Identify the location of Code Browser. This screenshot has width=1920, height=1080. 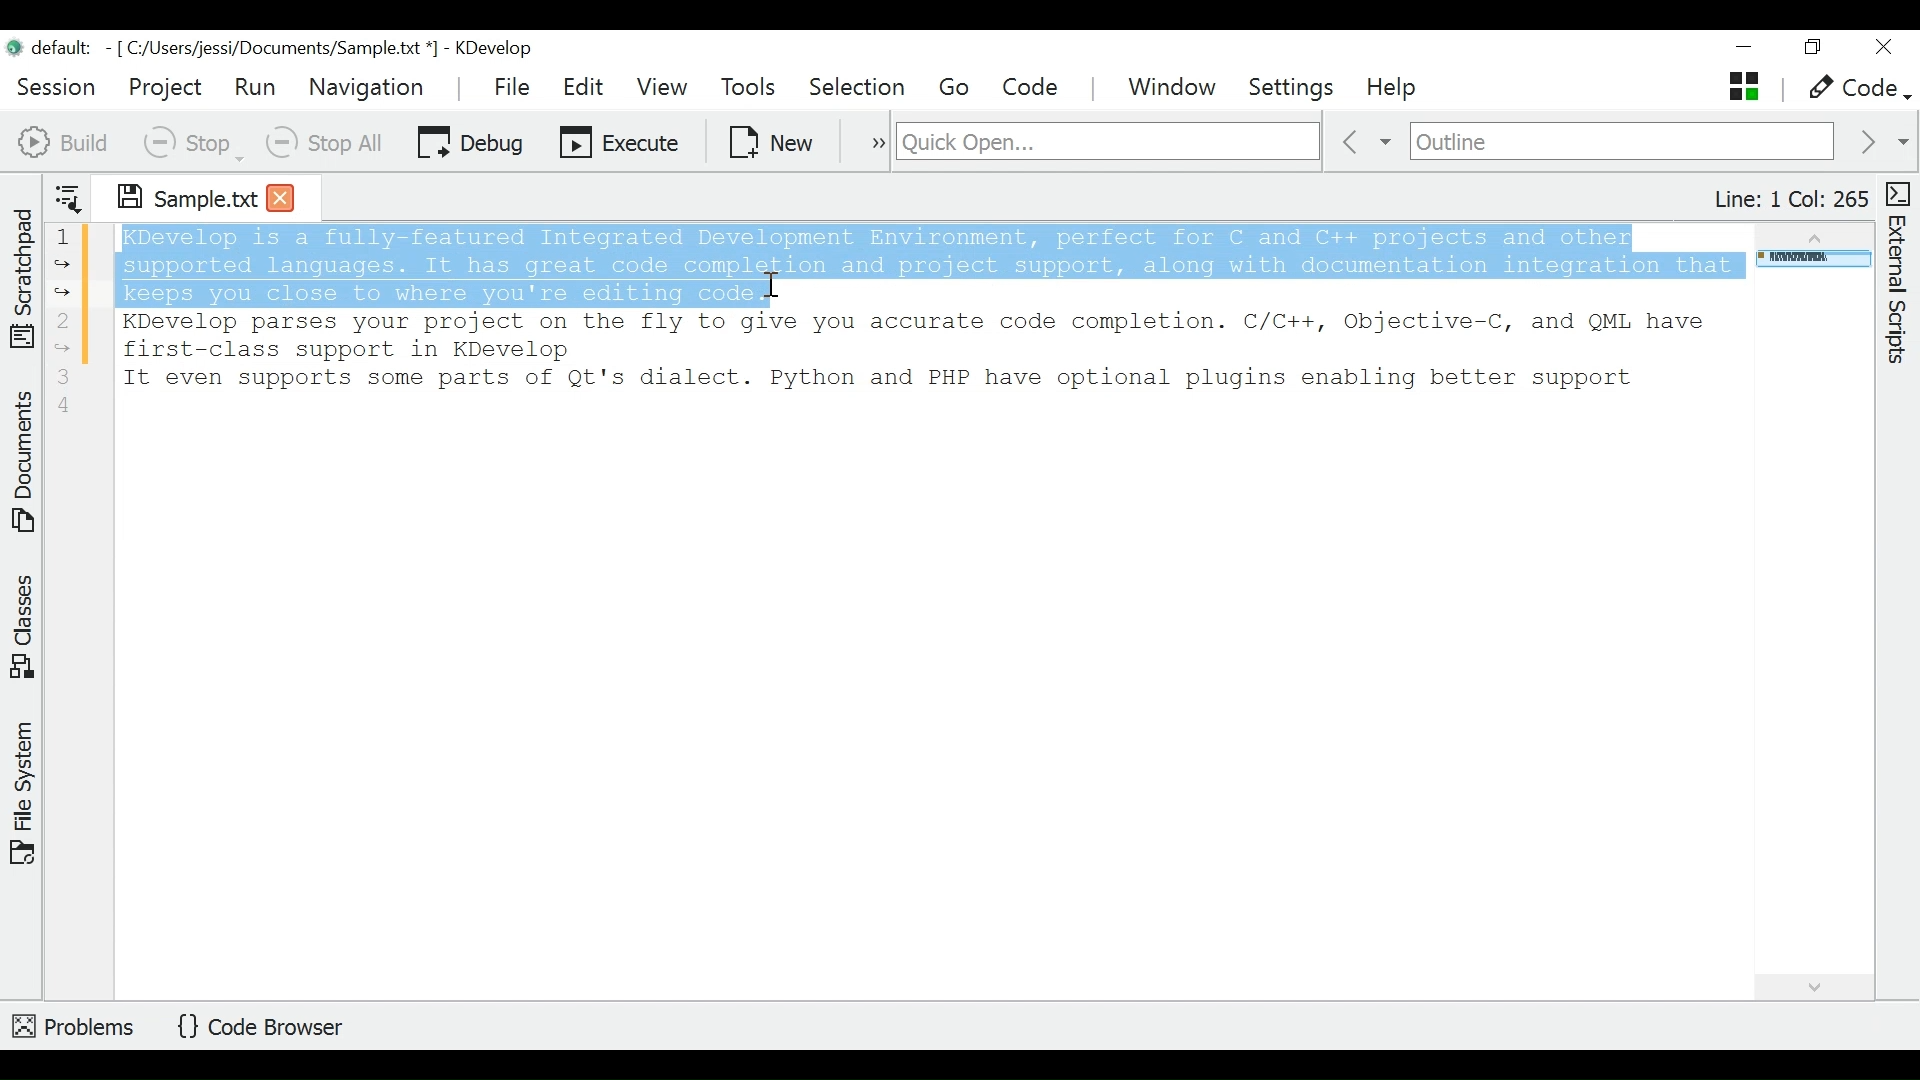
(267, 1028).